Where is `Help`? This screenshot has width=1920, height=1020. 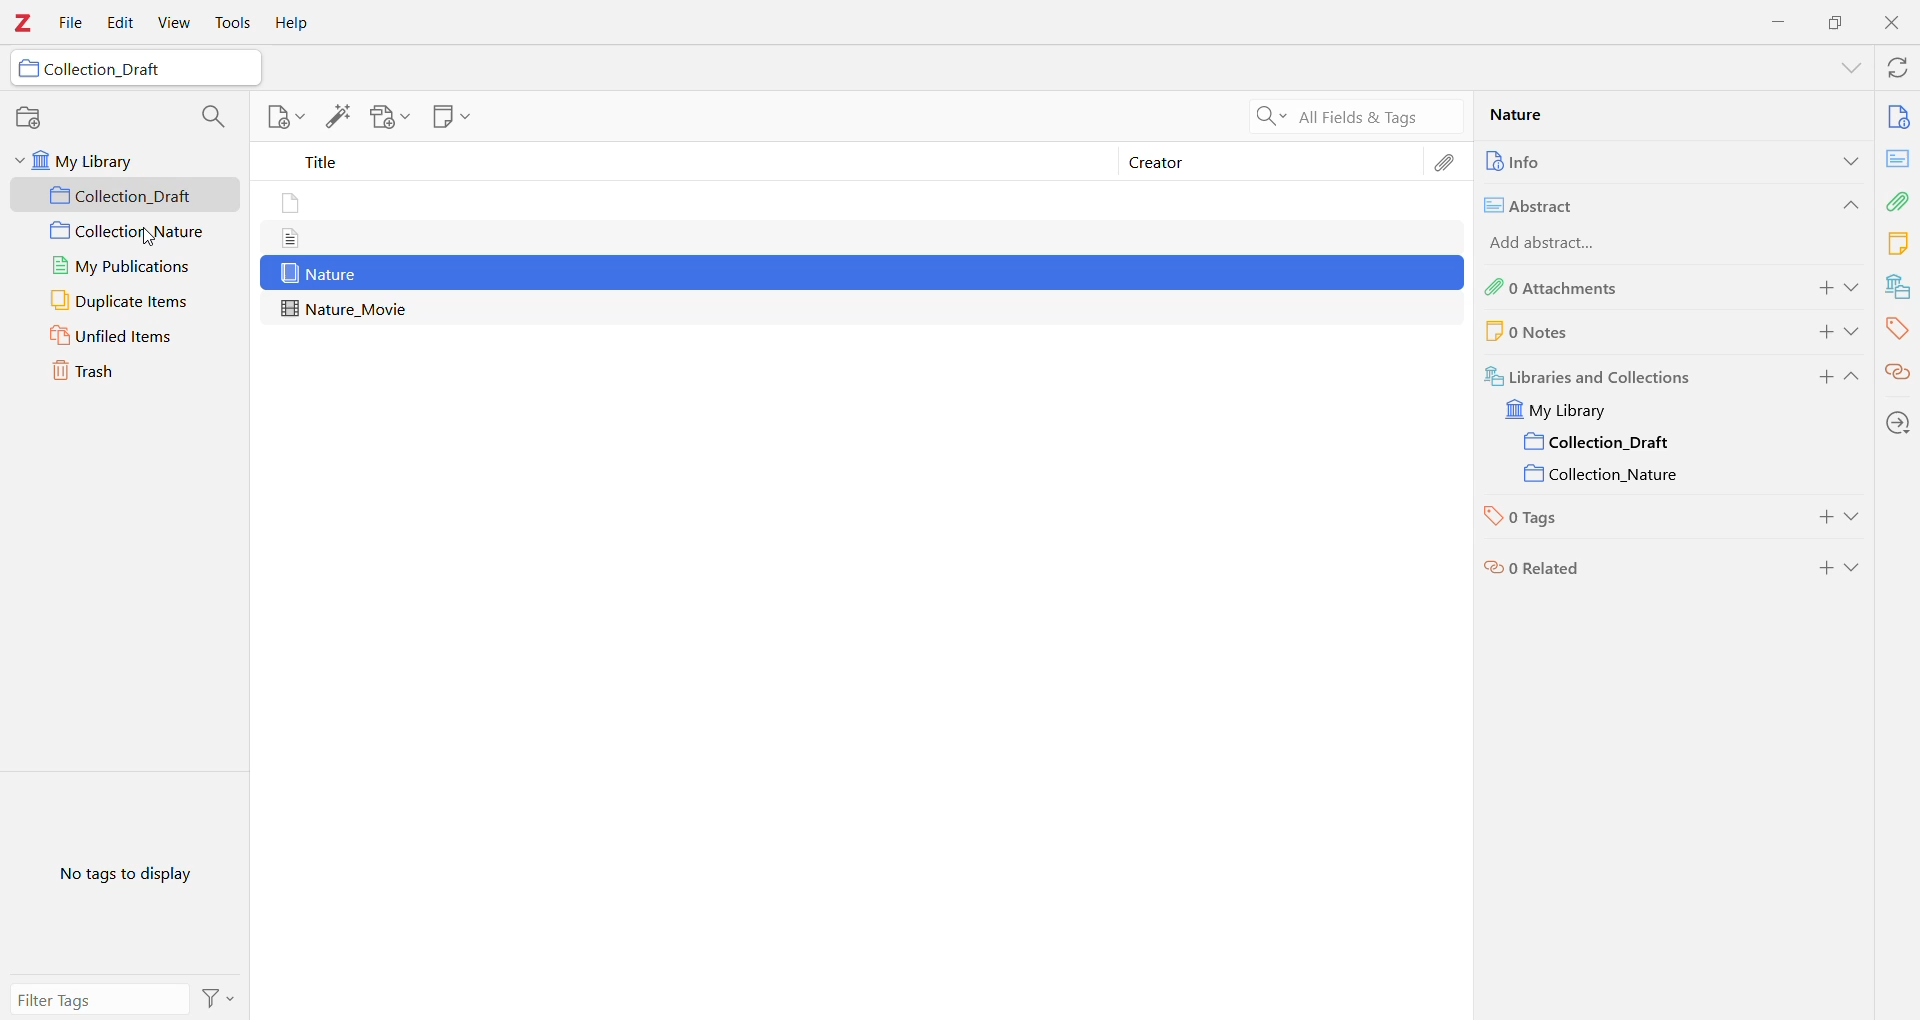 Help is located at coordinates (297, 23).